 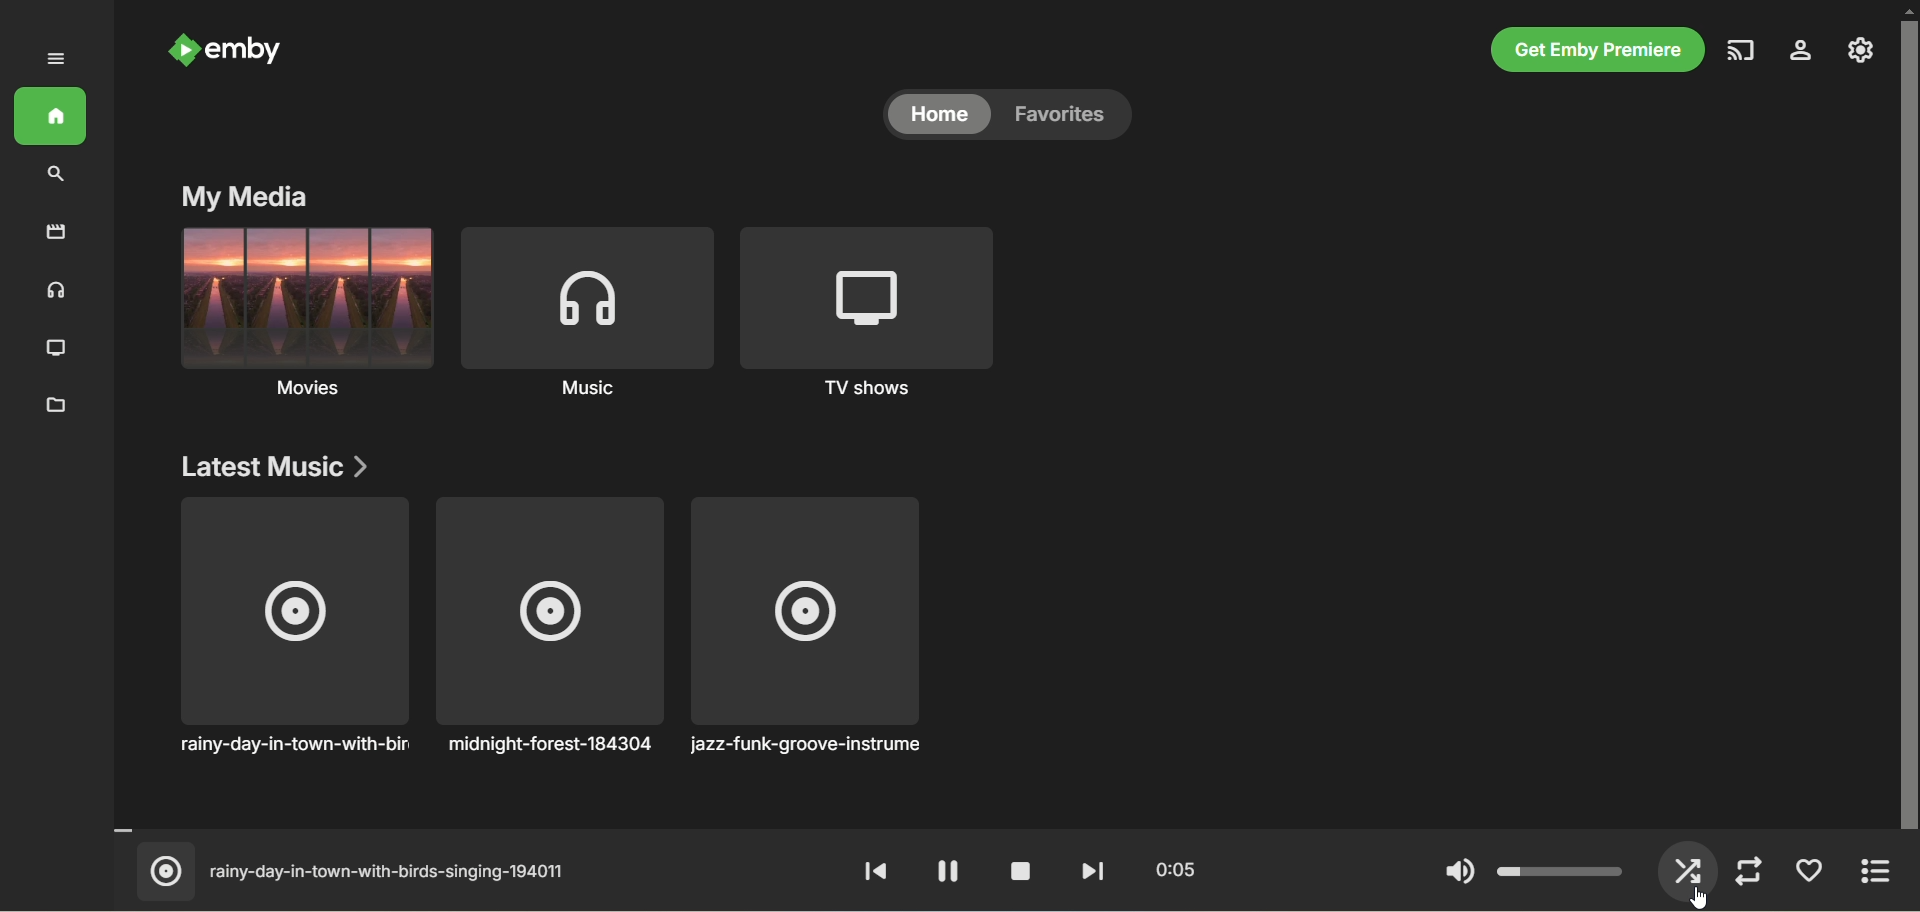 I want to click on manage emby server, so click(x=1862, y=53).